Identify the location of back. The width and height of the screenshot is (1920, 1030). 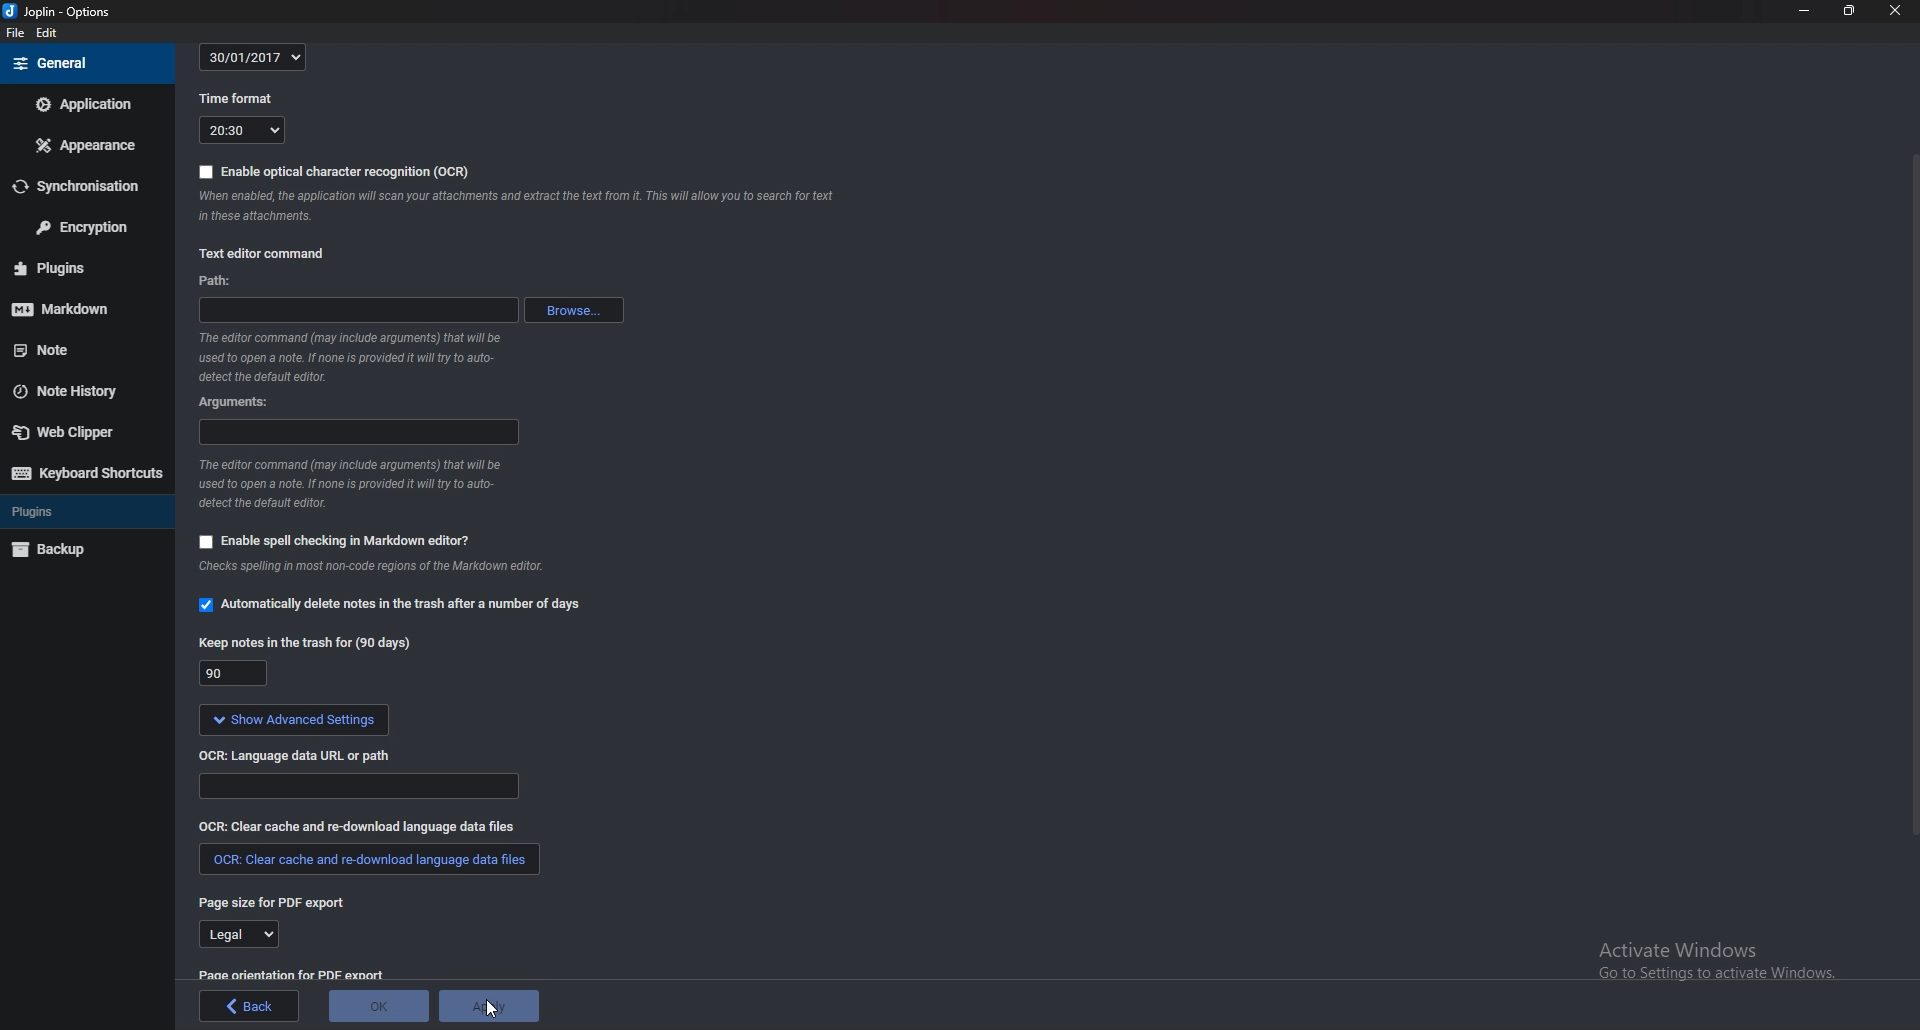
(249, 1007).